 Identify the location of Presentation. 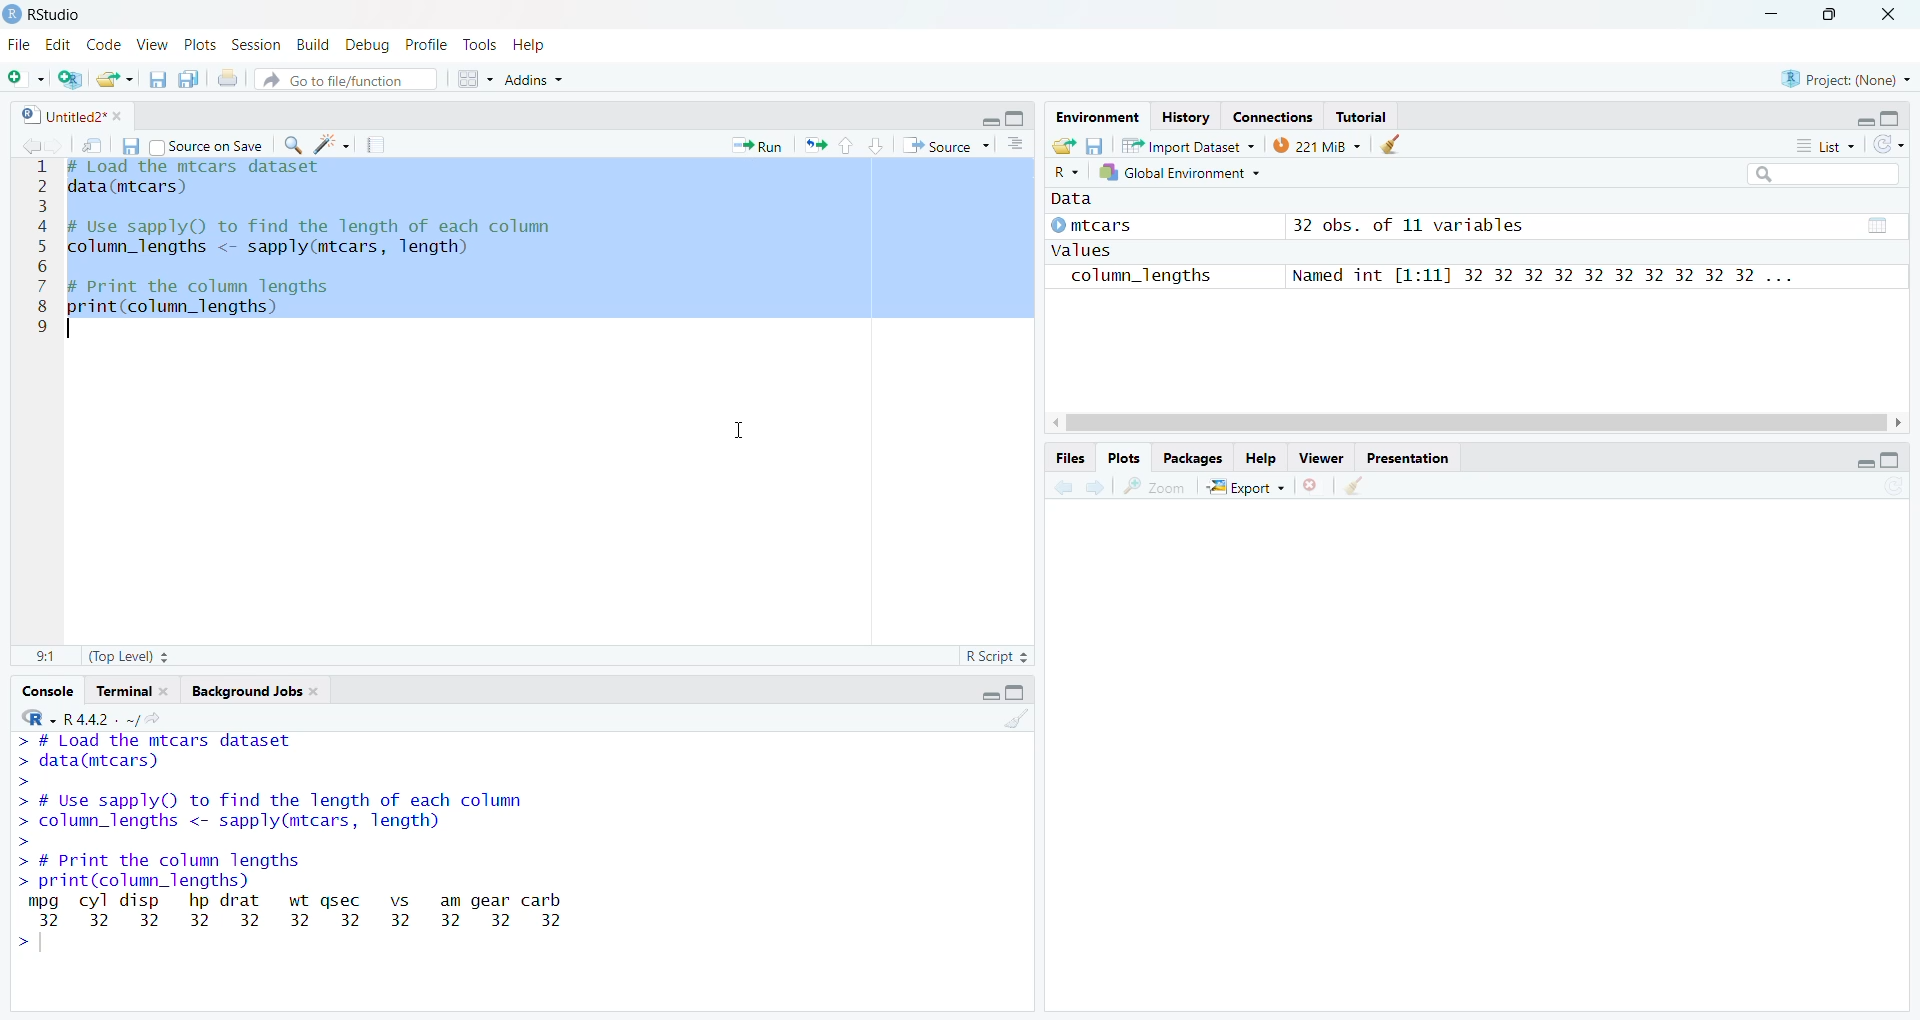
(1408, 458).